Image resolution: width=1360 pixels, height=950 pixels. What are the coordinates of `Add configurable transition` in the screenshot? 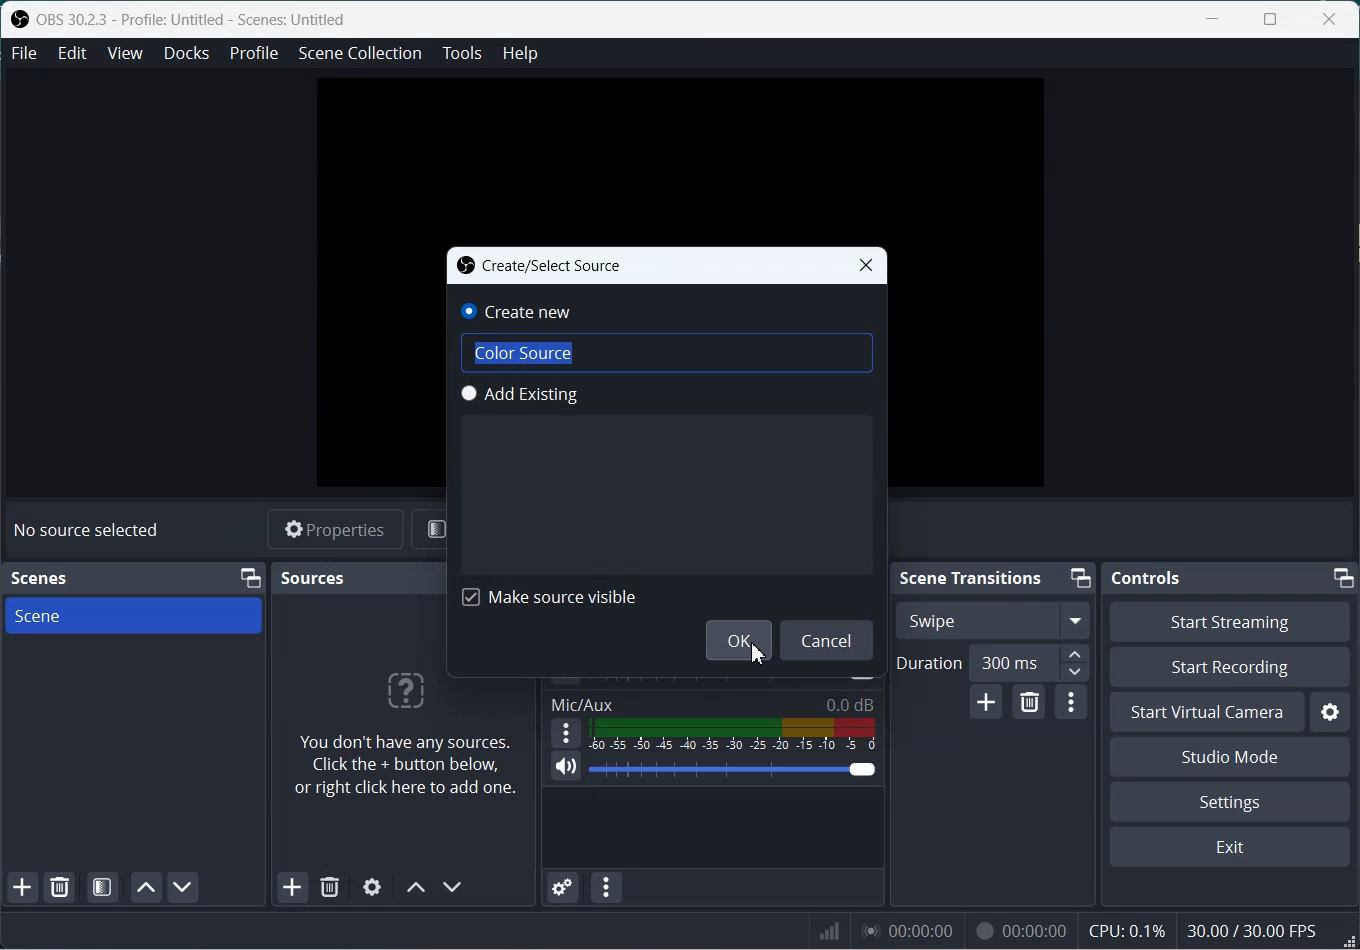 It's located at (988, 704).